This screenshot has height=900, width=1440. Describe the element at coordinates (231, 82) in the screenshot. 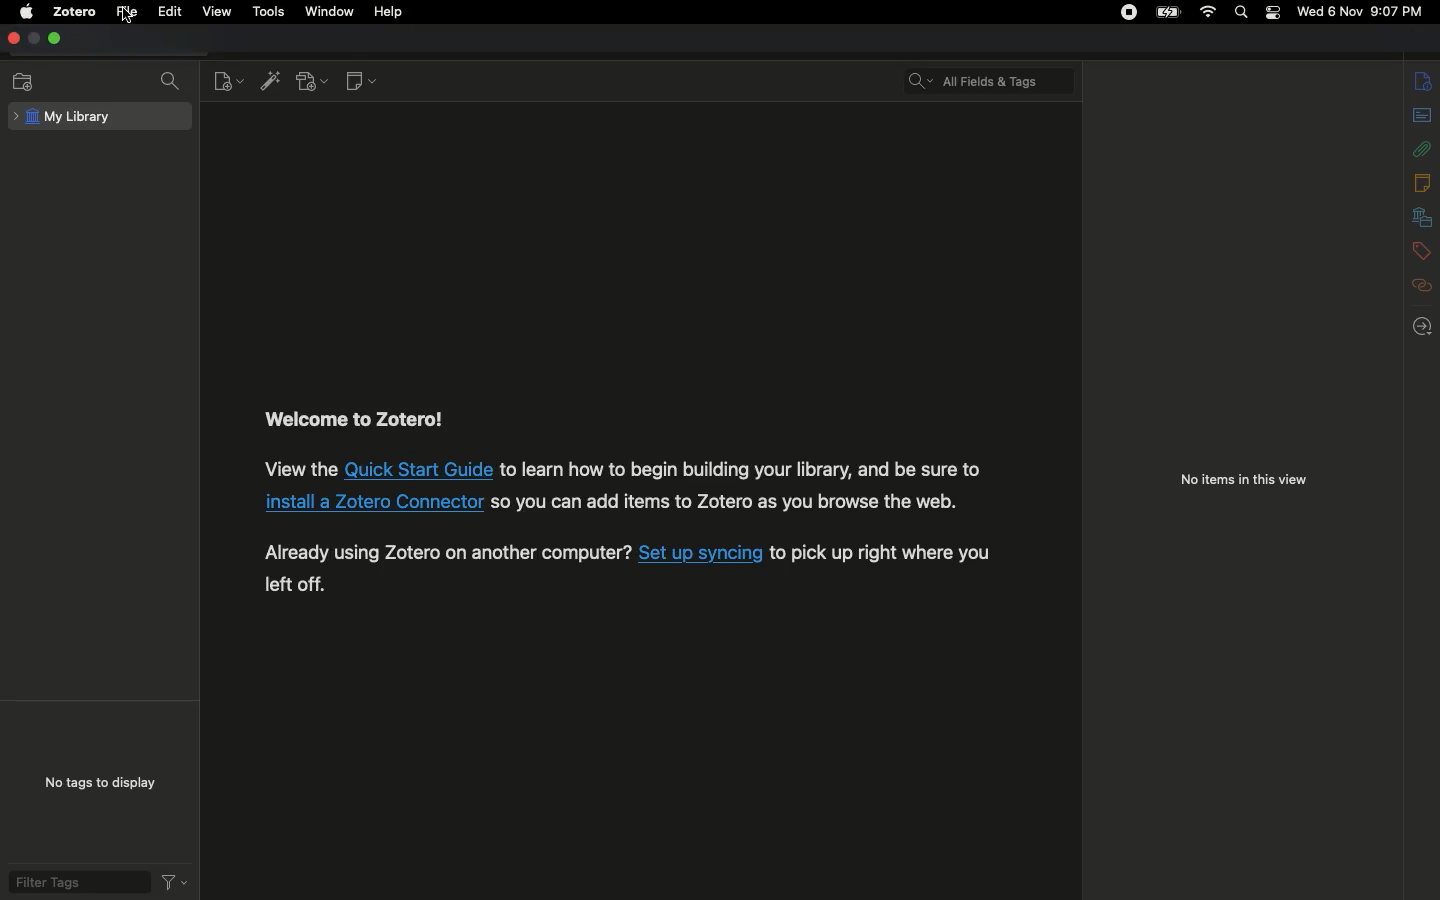

I see `New item ` at that location.